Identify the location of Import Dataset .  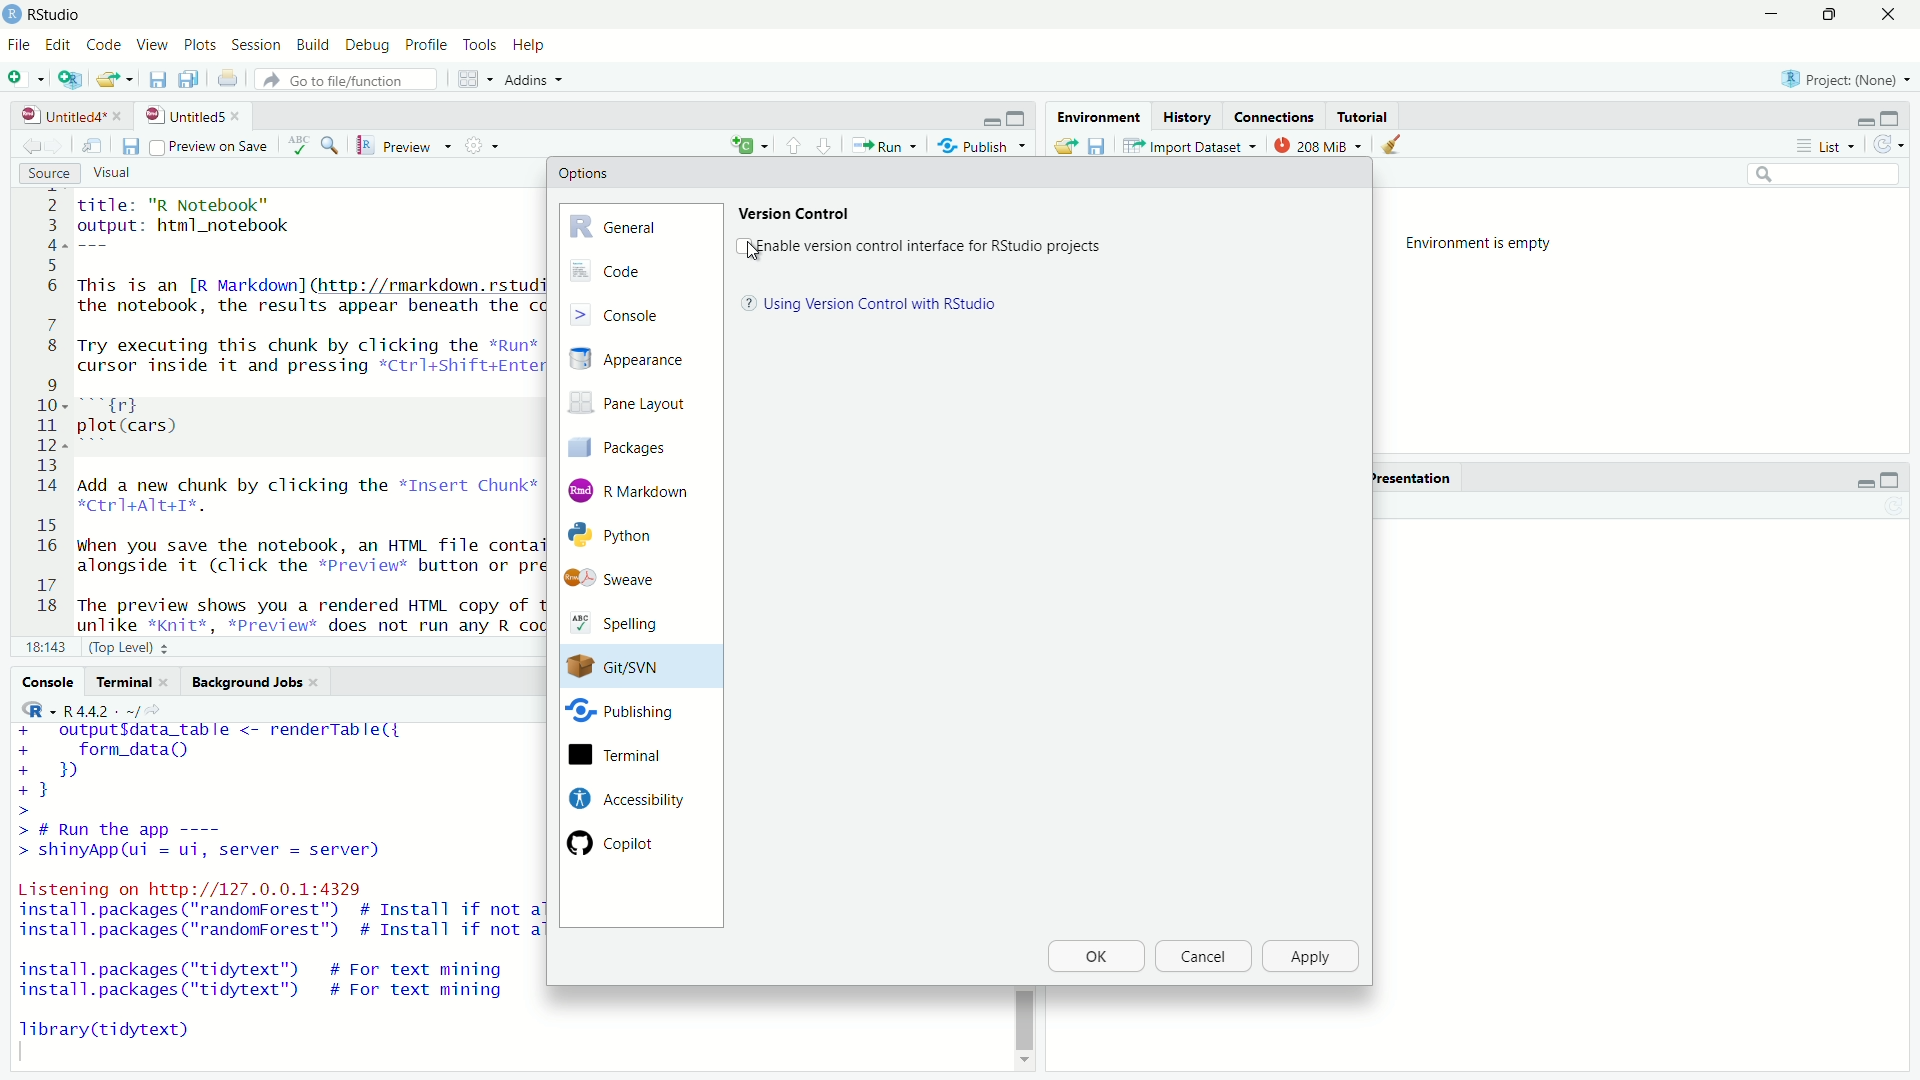
(1191, 145).